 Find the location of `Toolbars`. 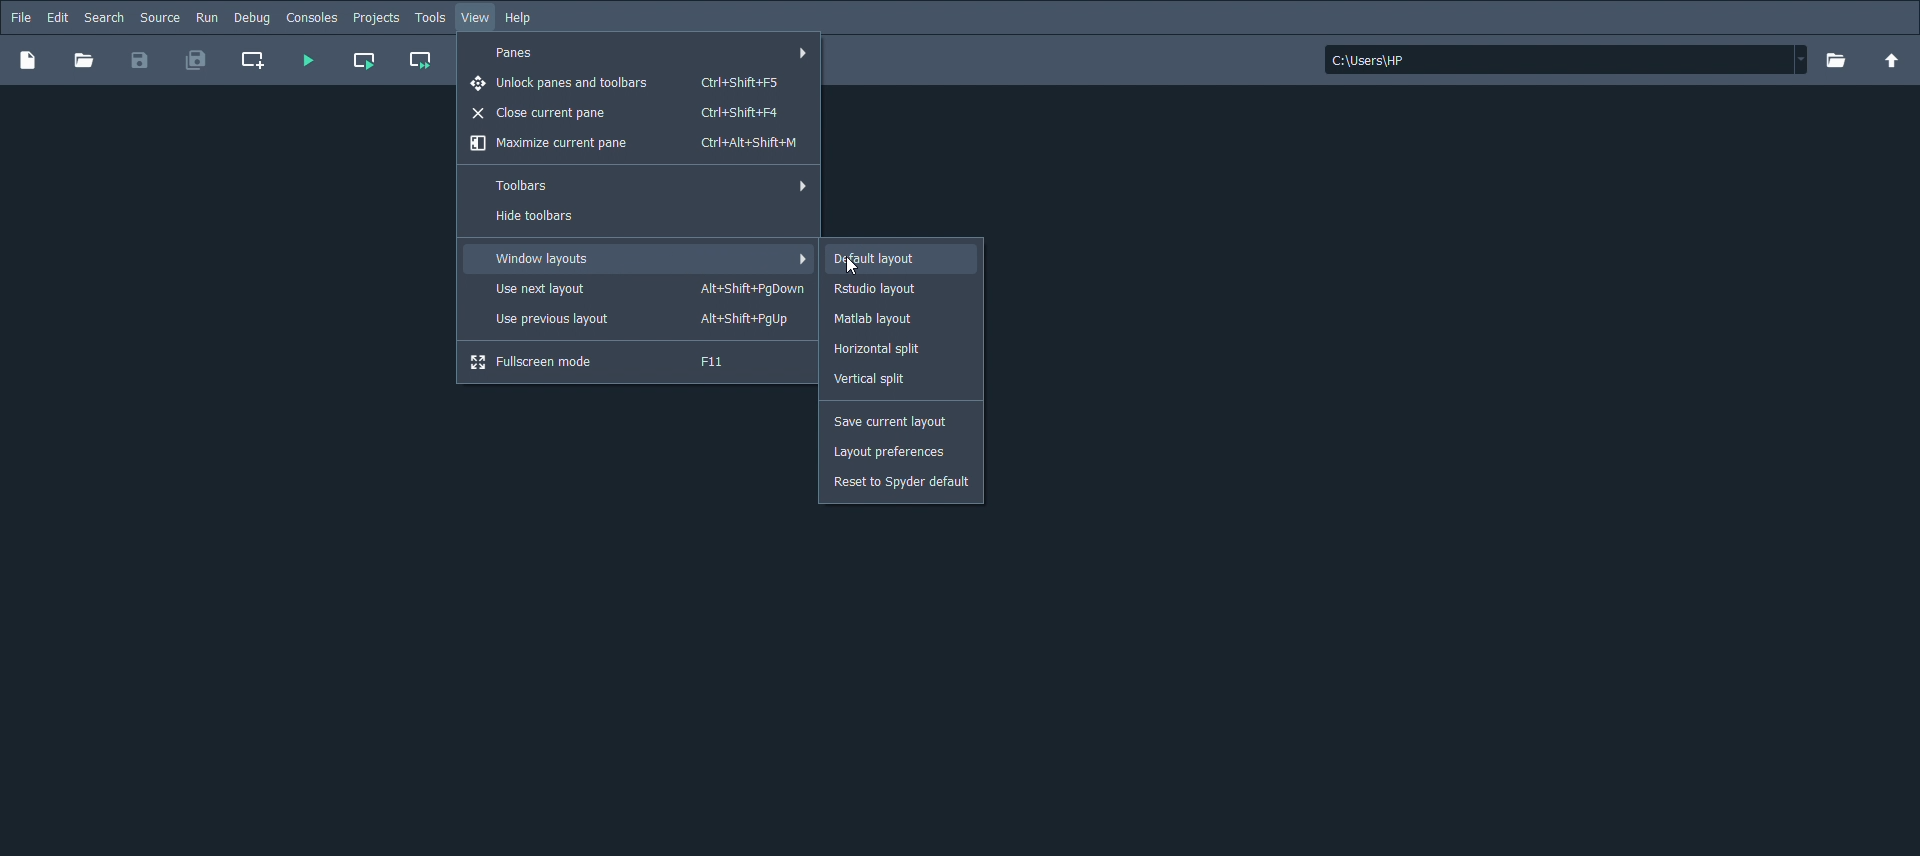

Toolbars is located at coordinates (647, 186).